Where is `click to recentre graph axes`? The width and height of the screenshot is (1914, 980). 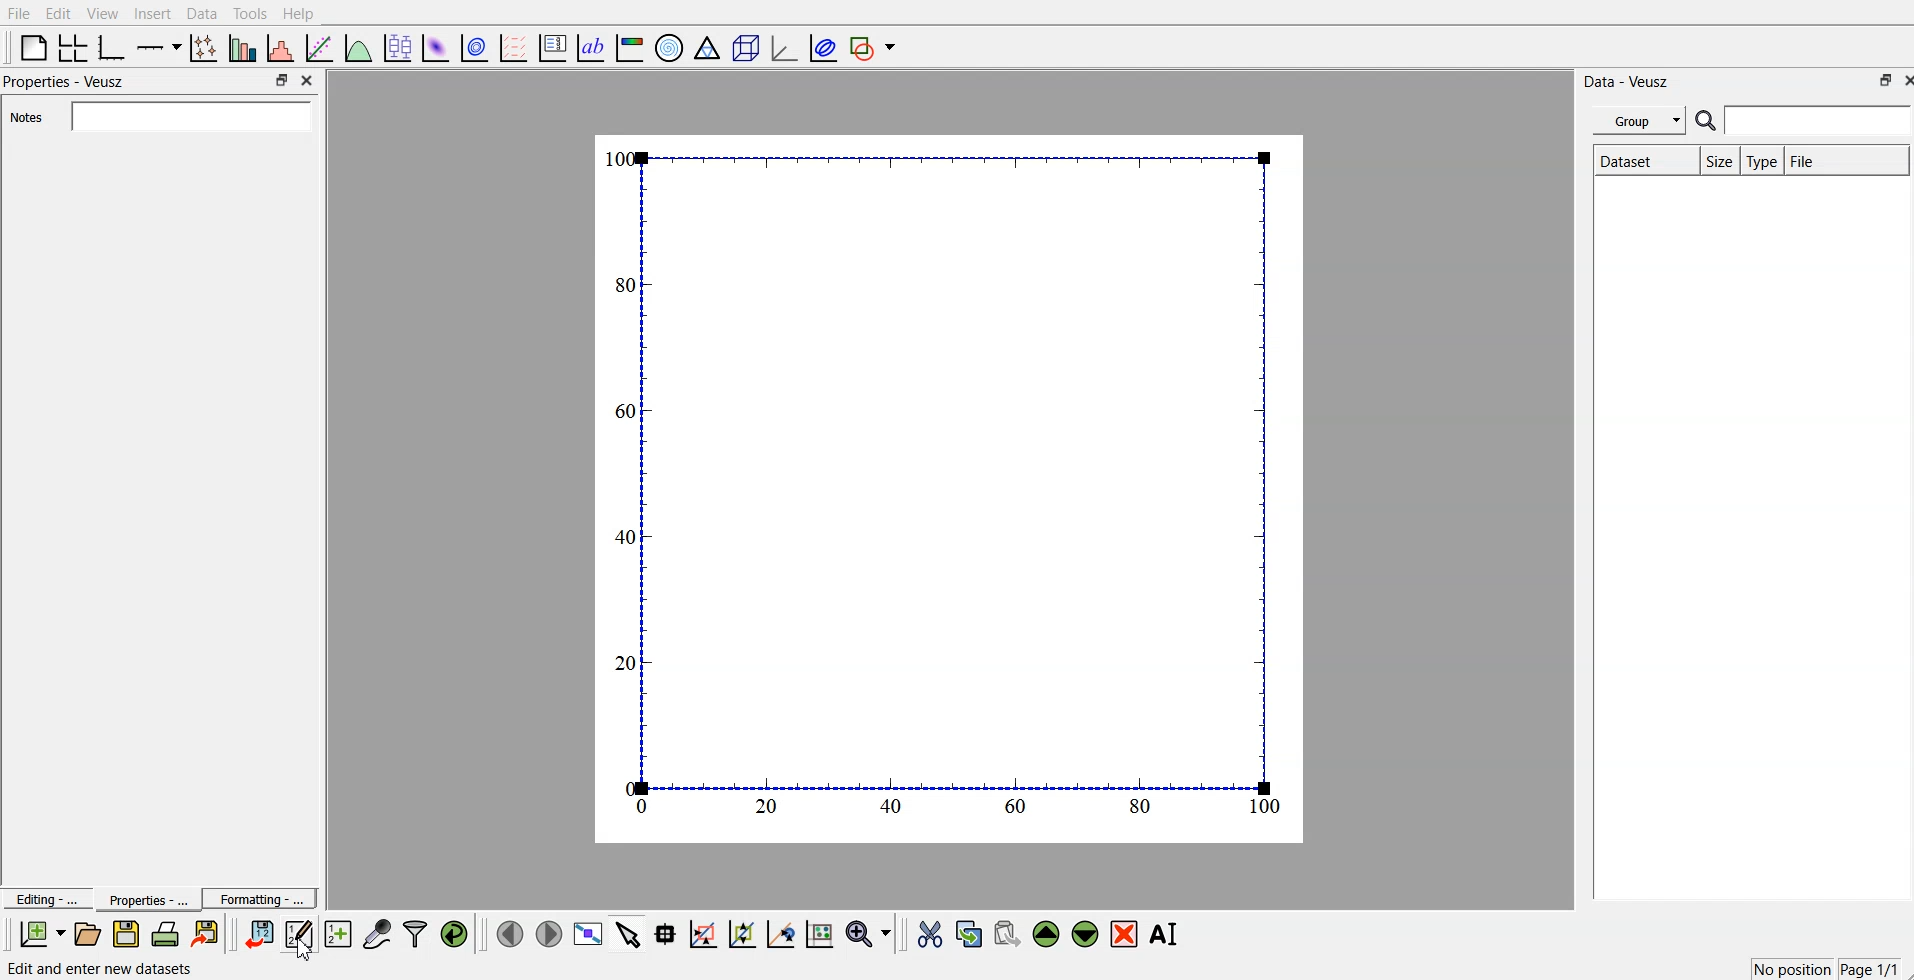 click to recentre graph axes is located at coordinates (782, 931).